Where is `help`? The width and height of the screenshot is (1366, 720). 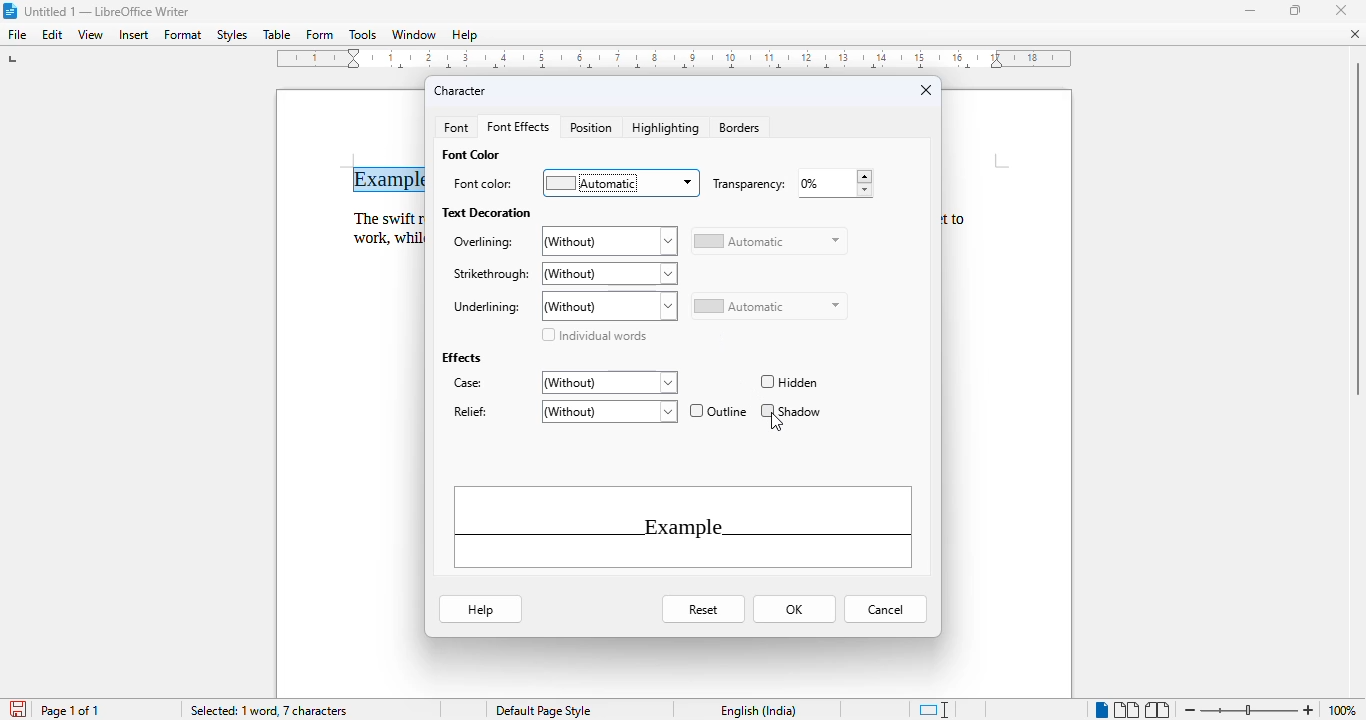 help is located at coordinates (480, 608).